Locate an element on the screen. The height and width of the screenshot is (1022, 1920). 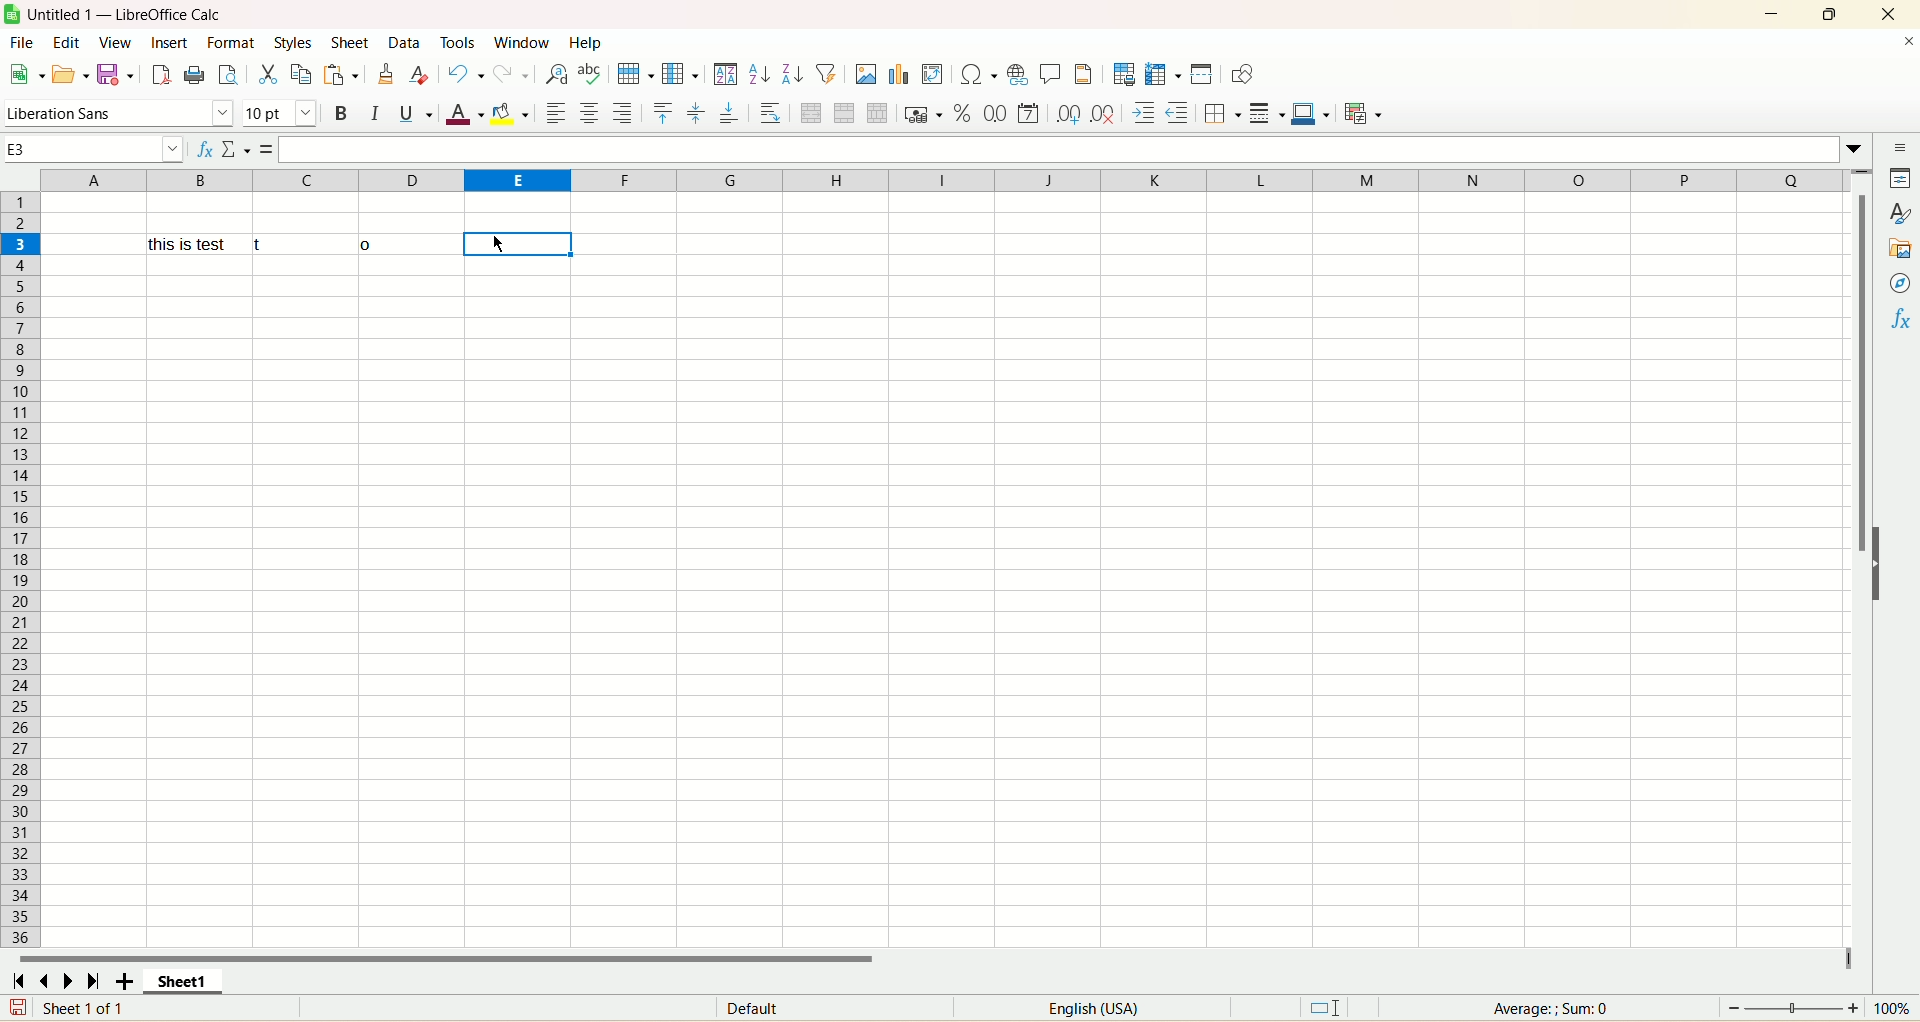
remove formatting is located at coordinates (419, 72).